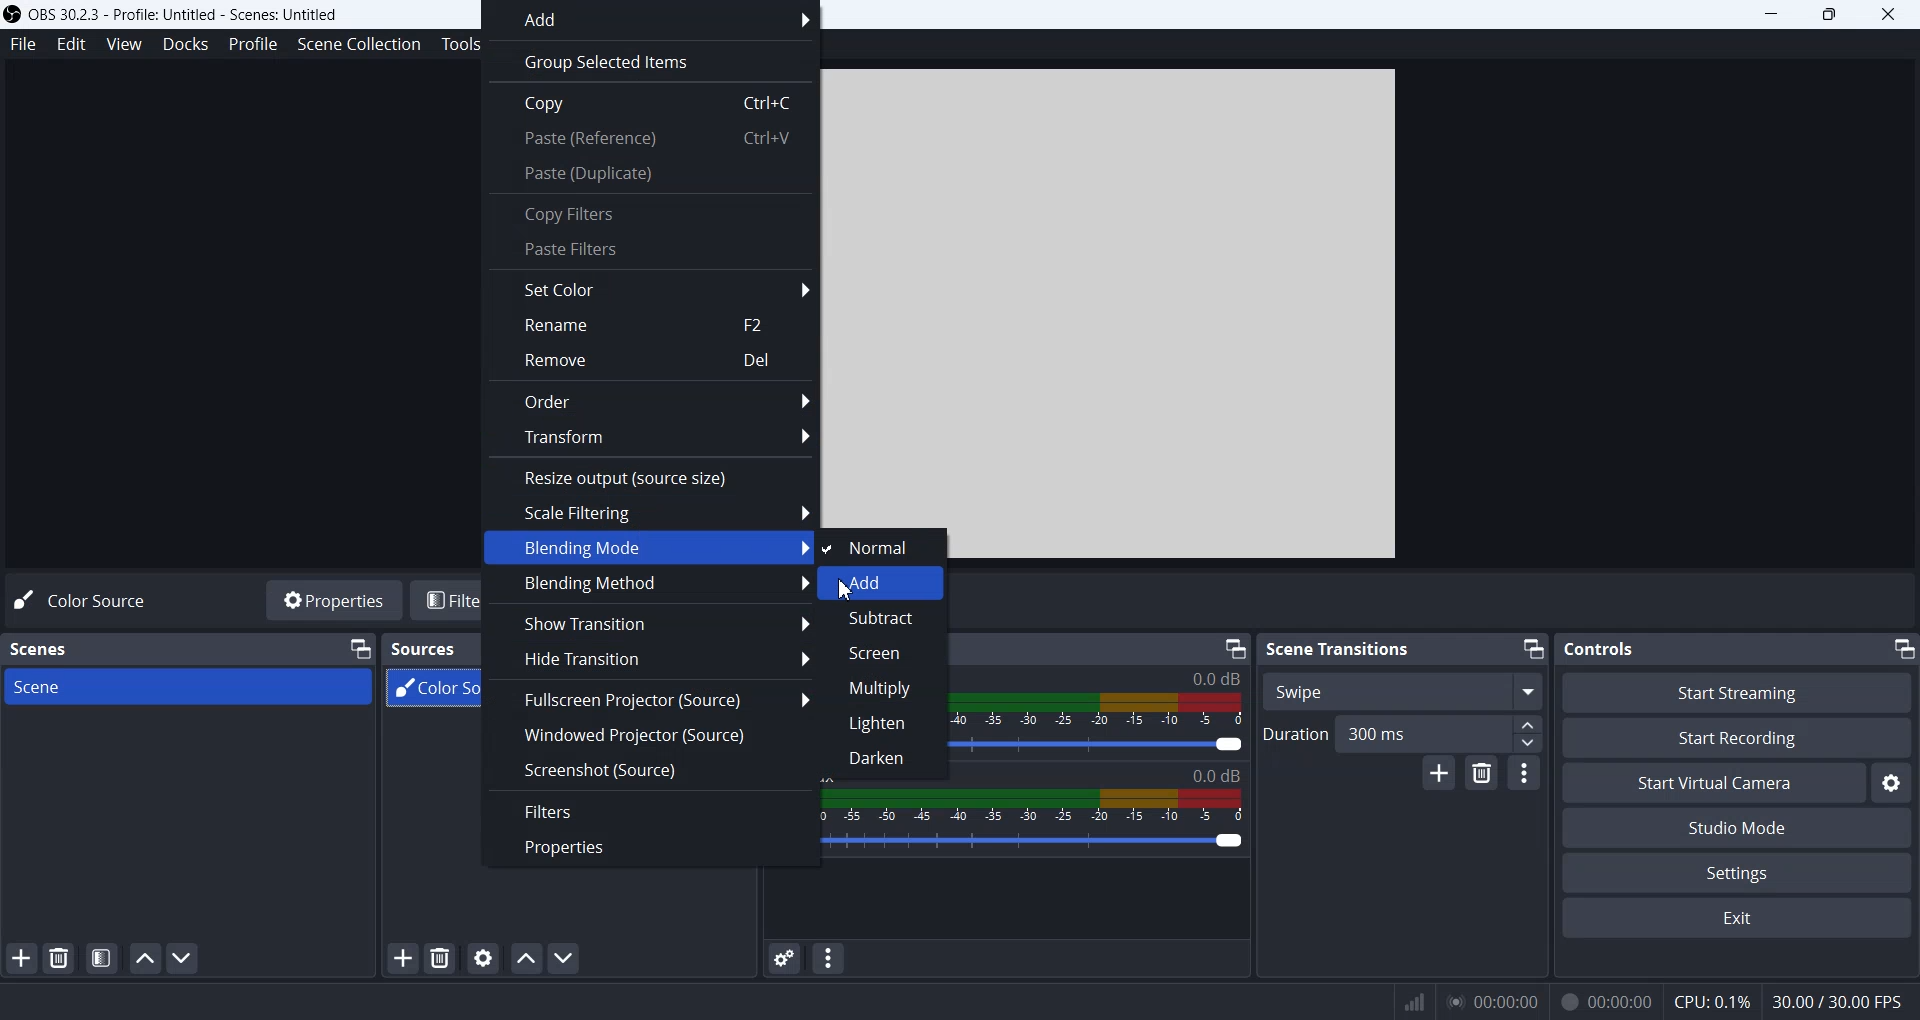 This screenshot has width=1920, height=1020. I want to click on Multiply, so click(887, 686).